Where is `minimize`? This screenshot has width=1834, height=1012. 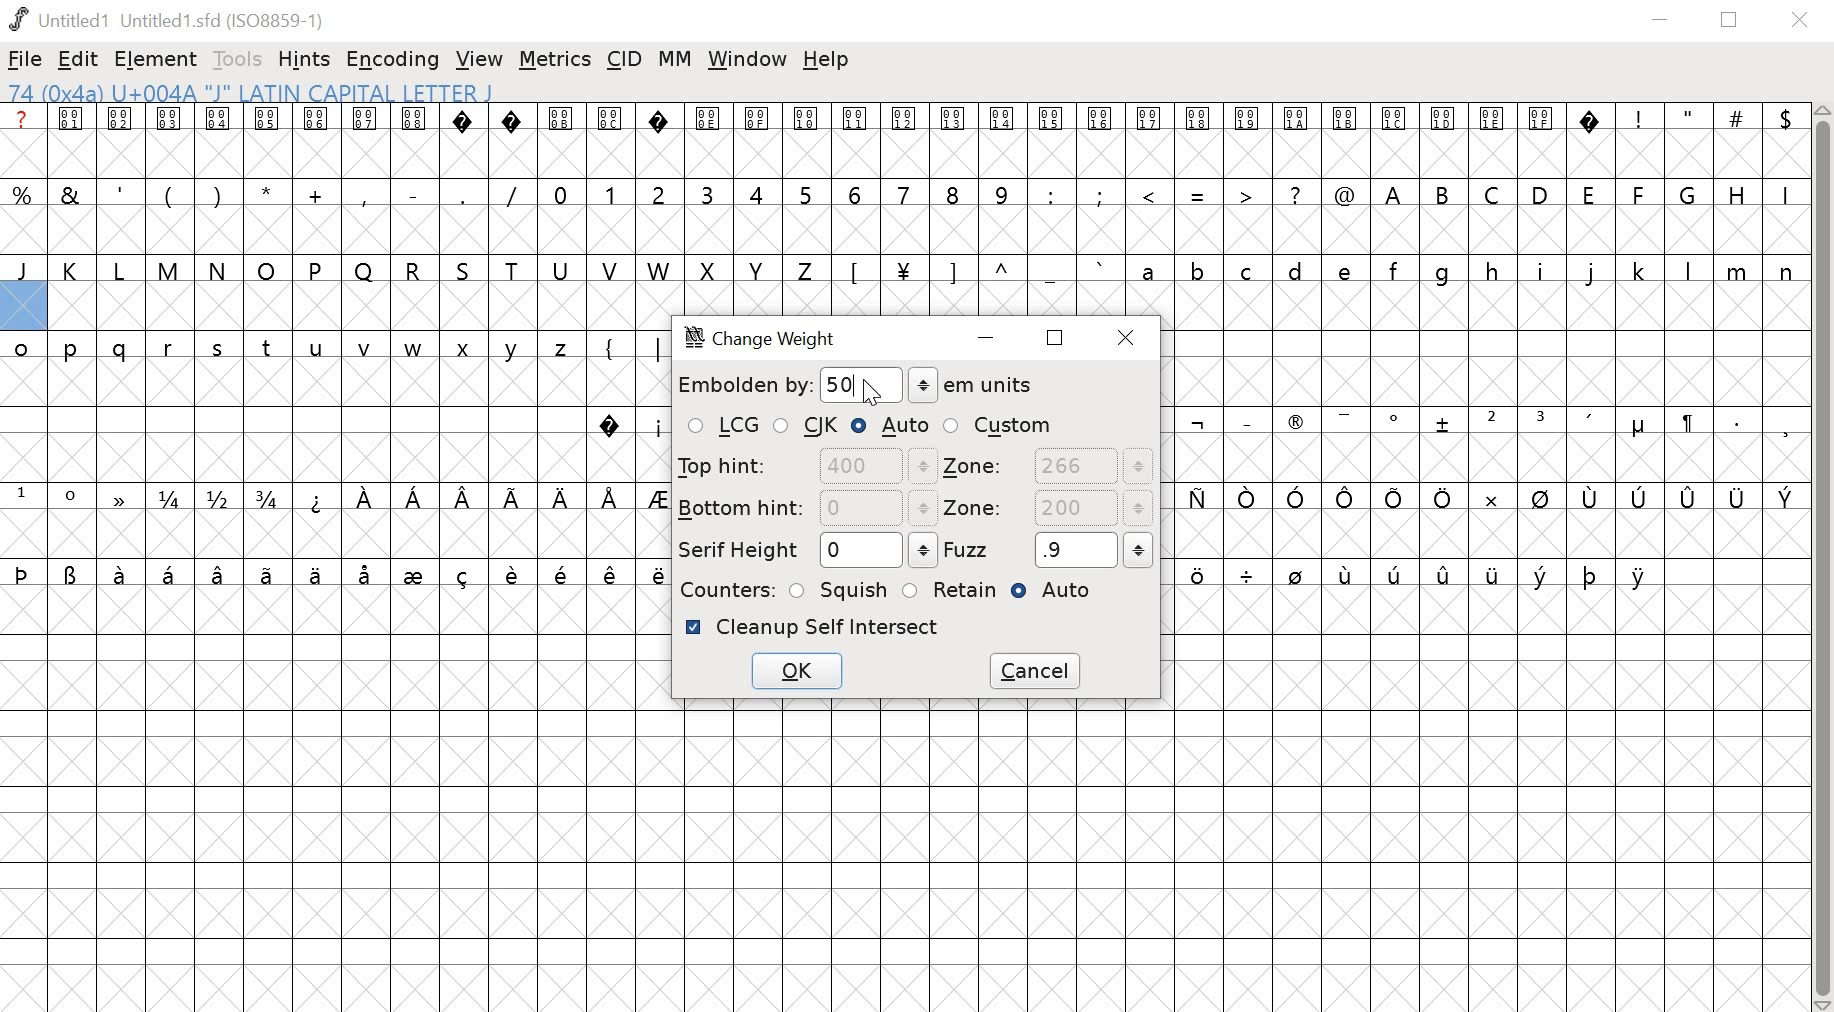 minimize is located at coordinates (1660, 21).